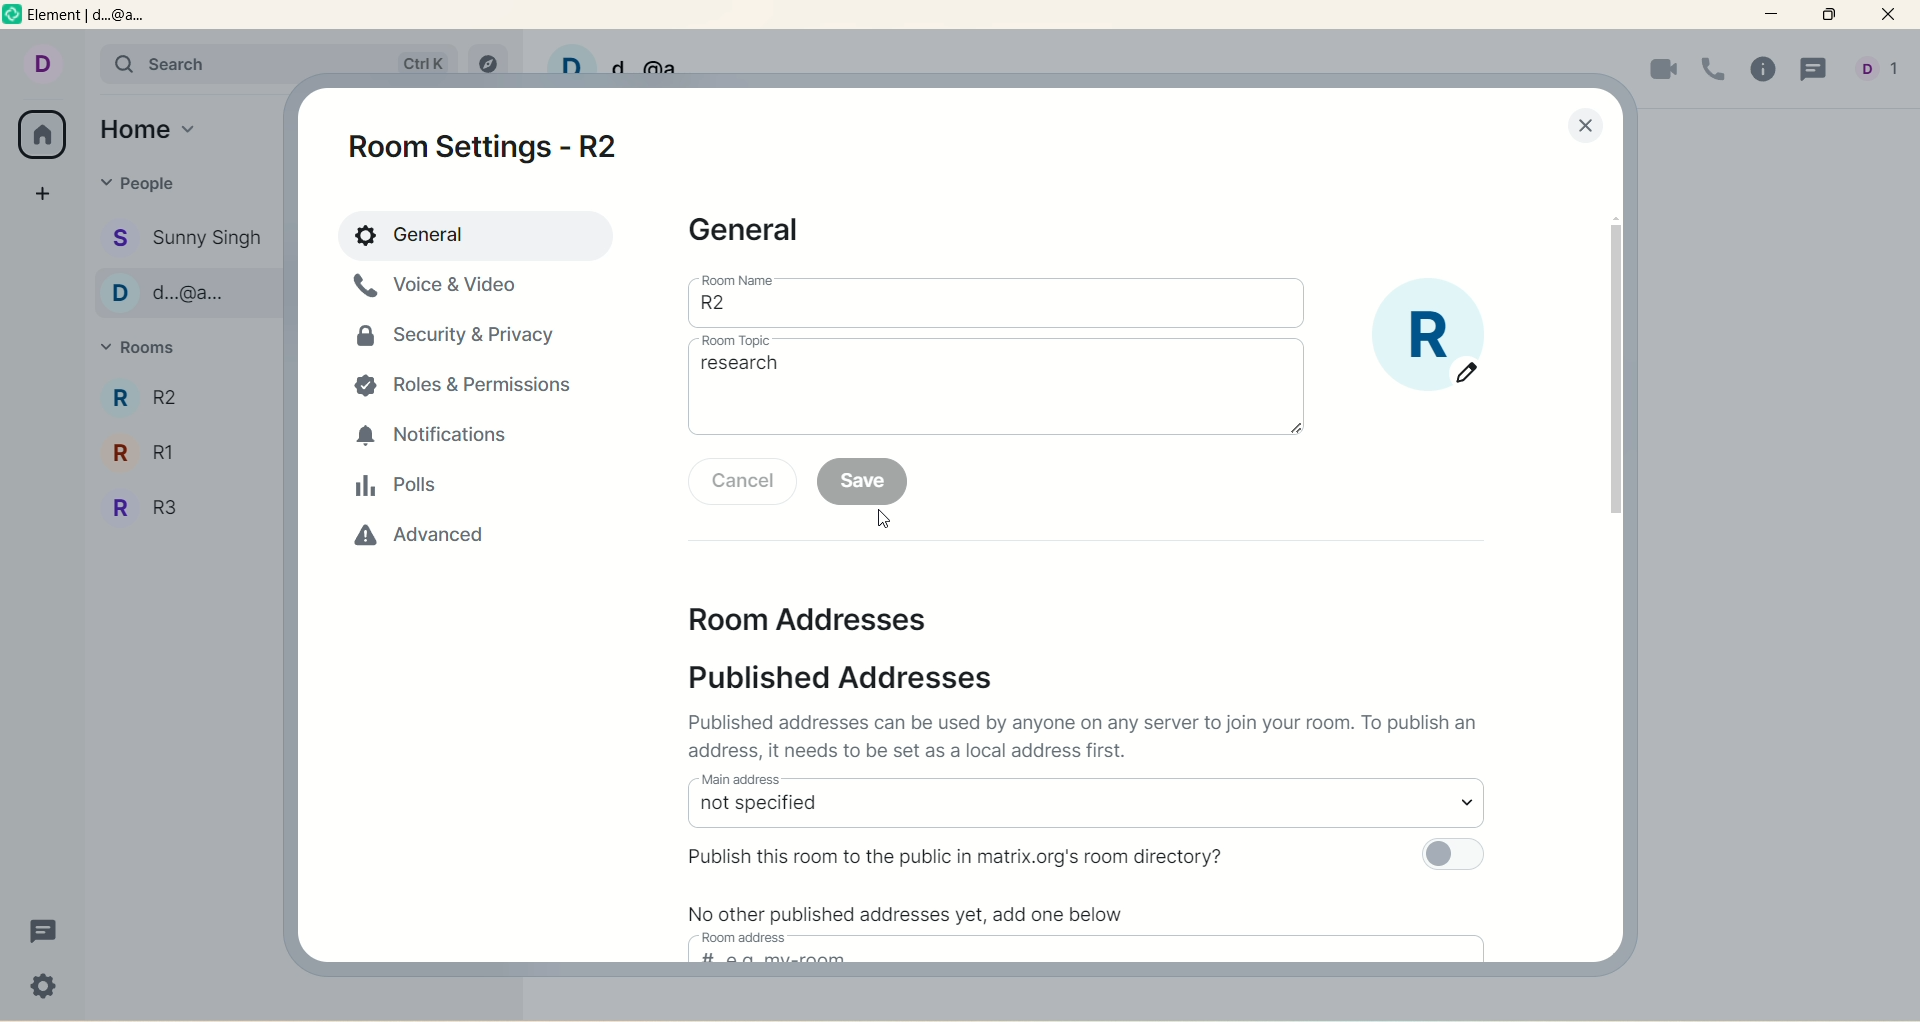  I want to click on room topic, so click(999, 393).